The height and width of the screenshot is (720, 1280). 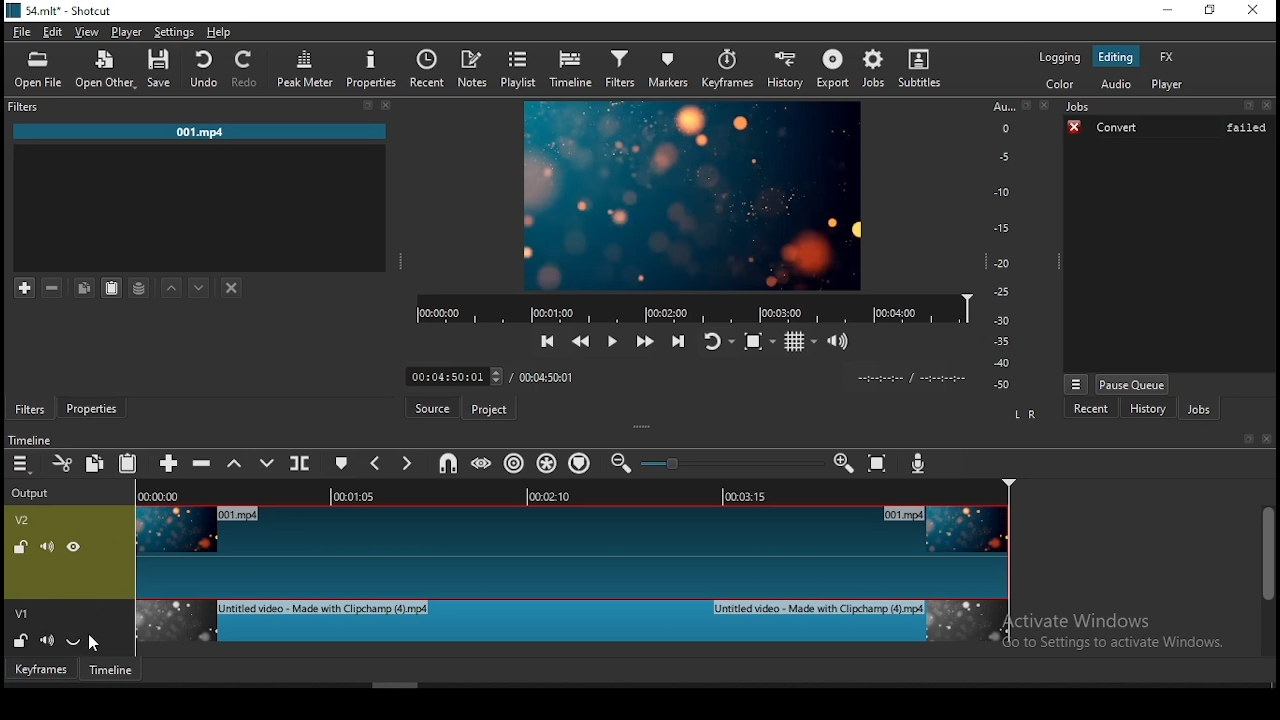 I want to click on skip to the previous point, so click(x=548, y=339).